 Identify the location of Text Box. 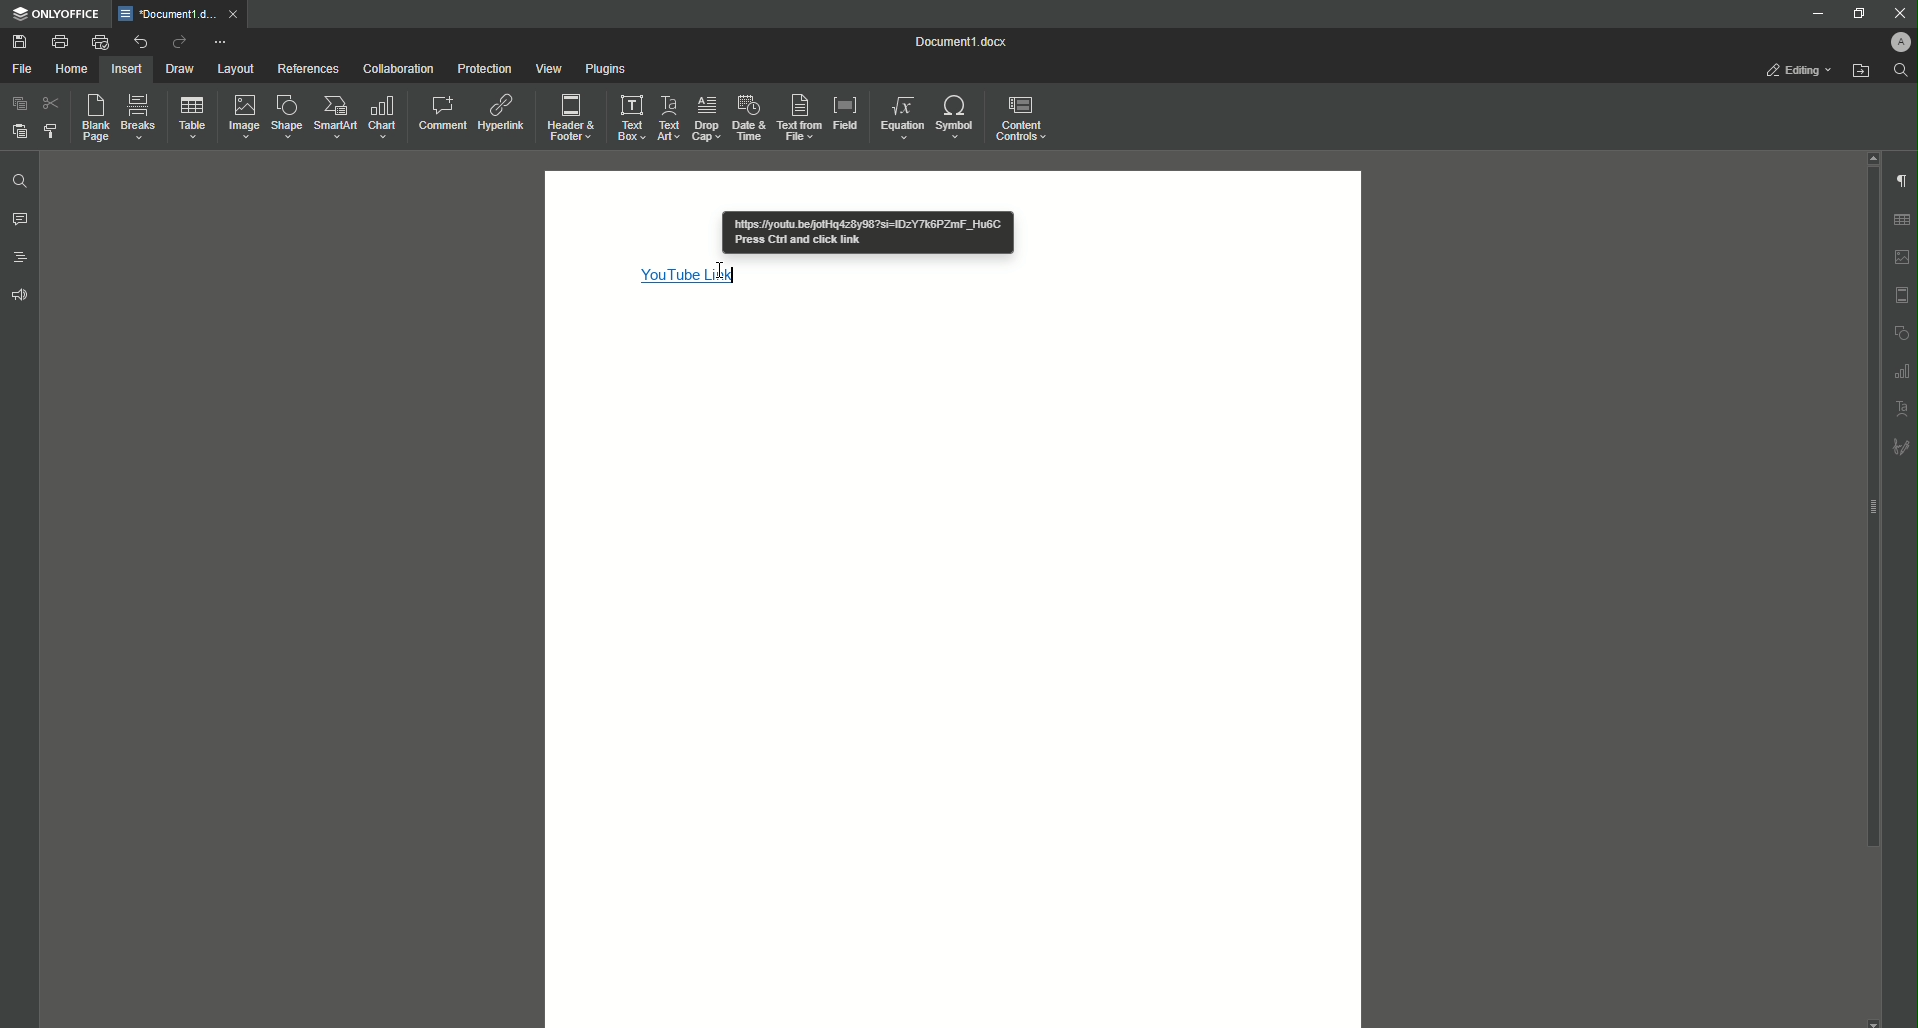
(630, 117).